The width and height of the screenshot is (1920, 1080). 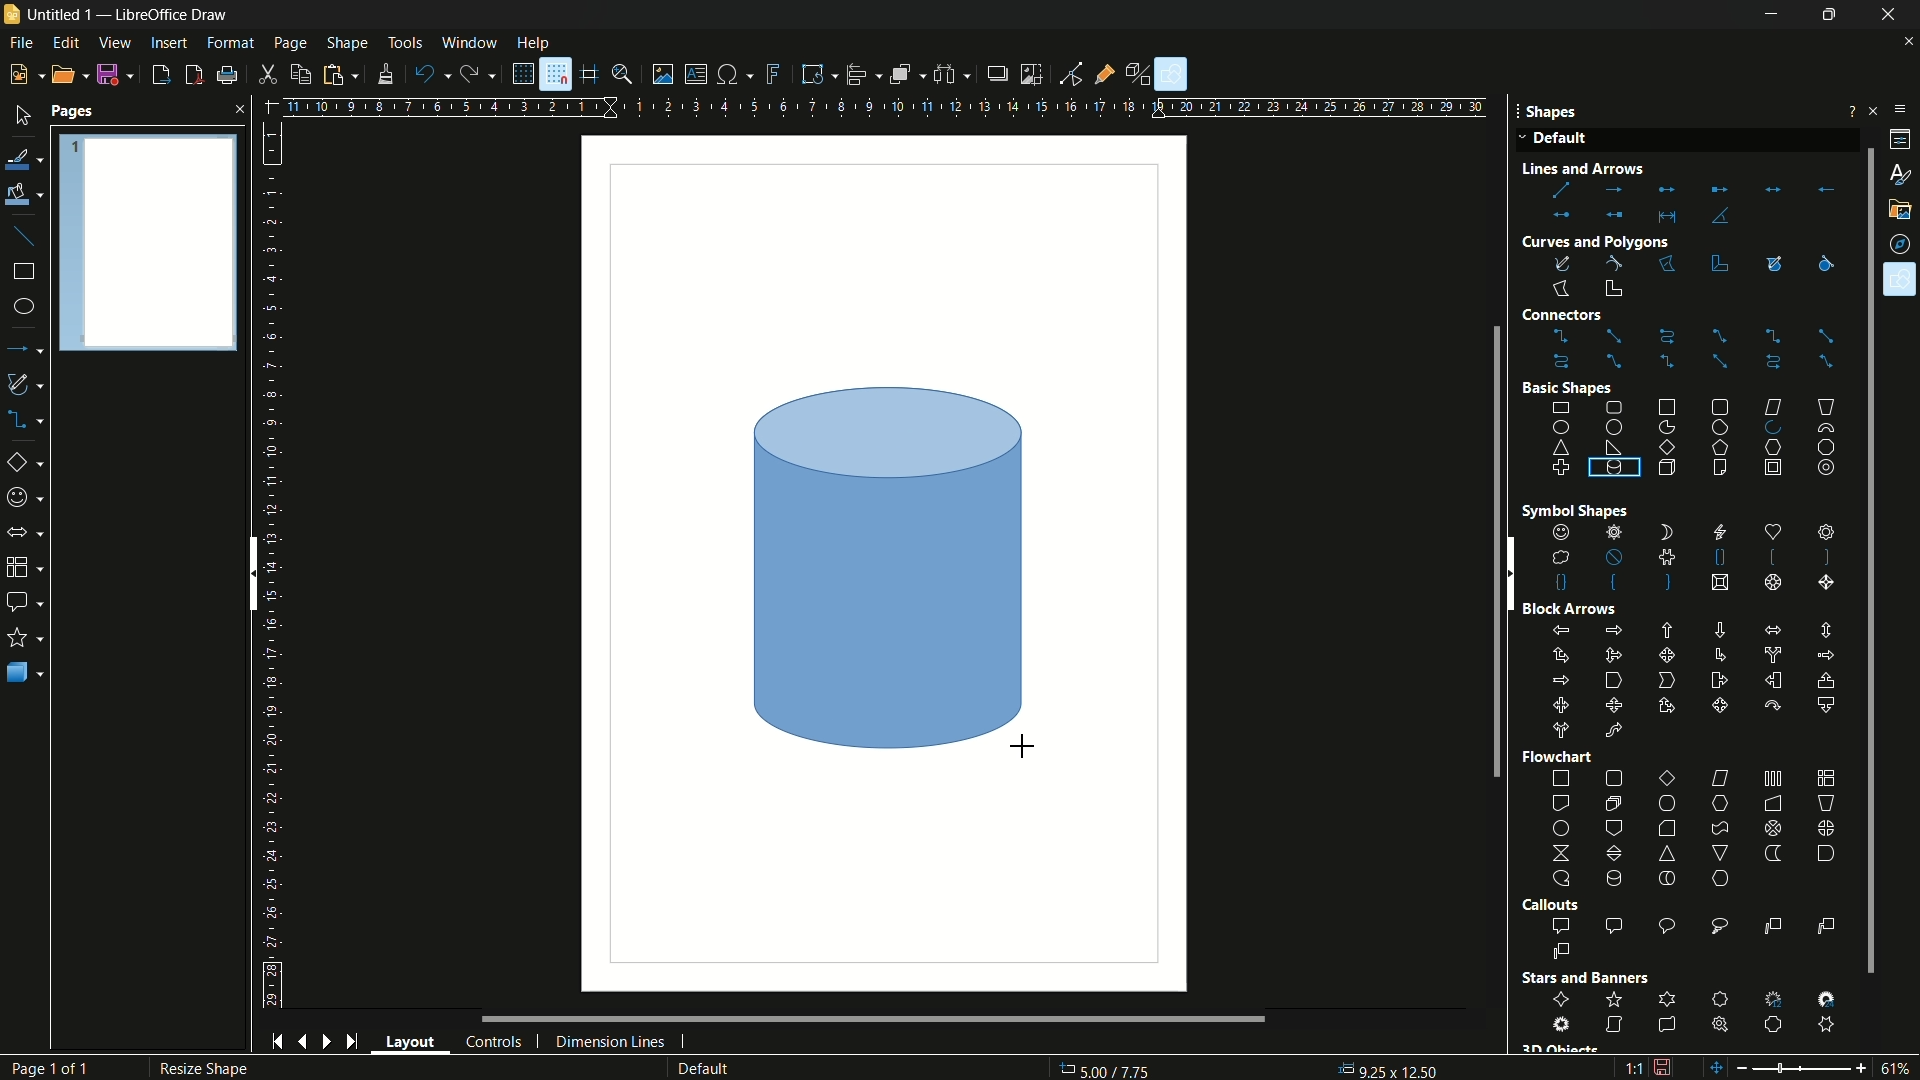 I want to click on export, so click(x=162, y=76).